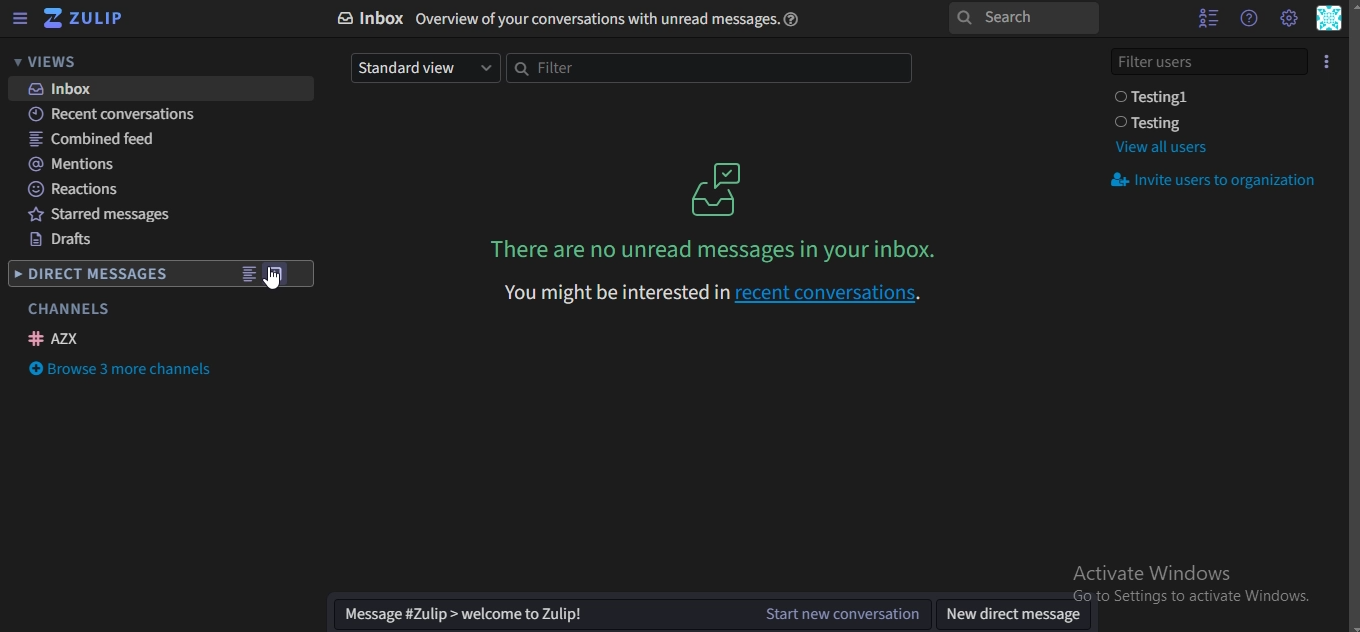  I want to click on filter users, so click(1211, 59).